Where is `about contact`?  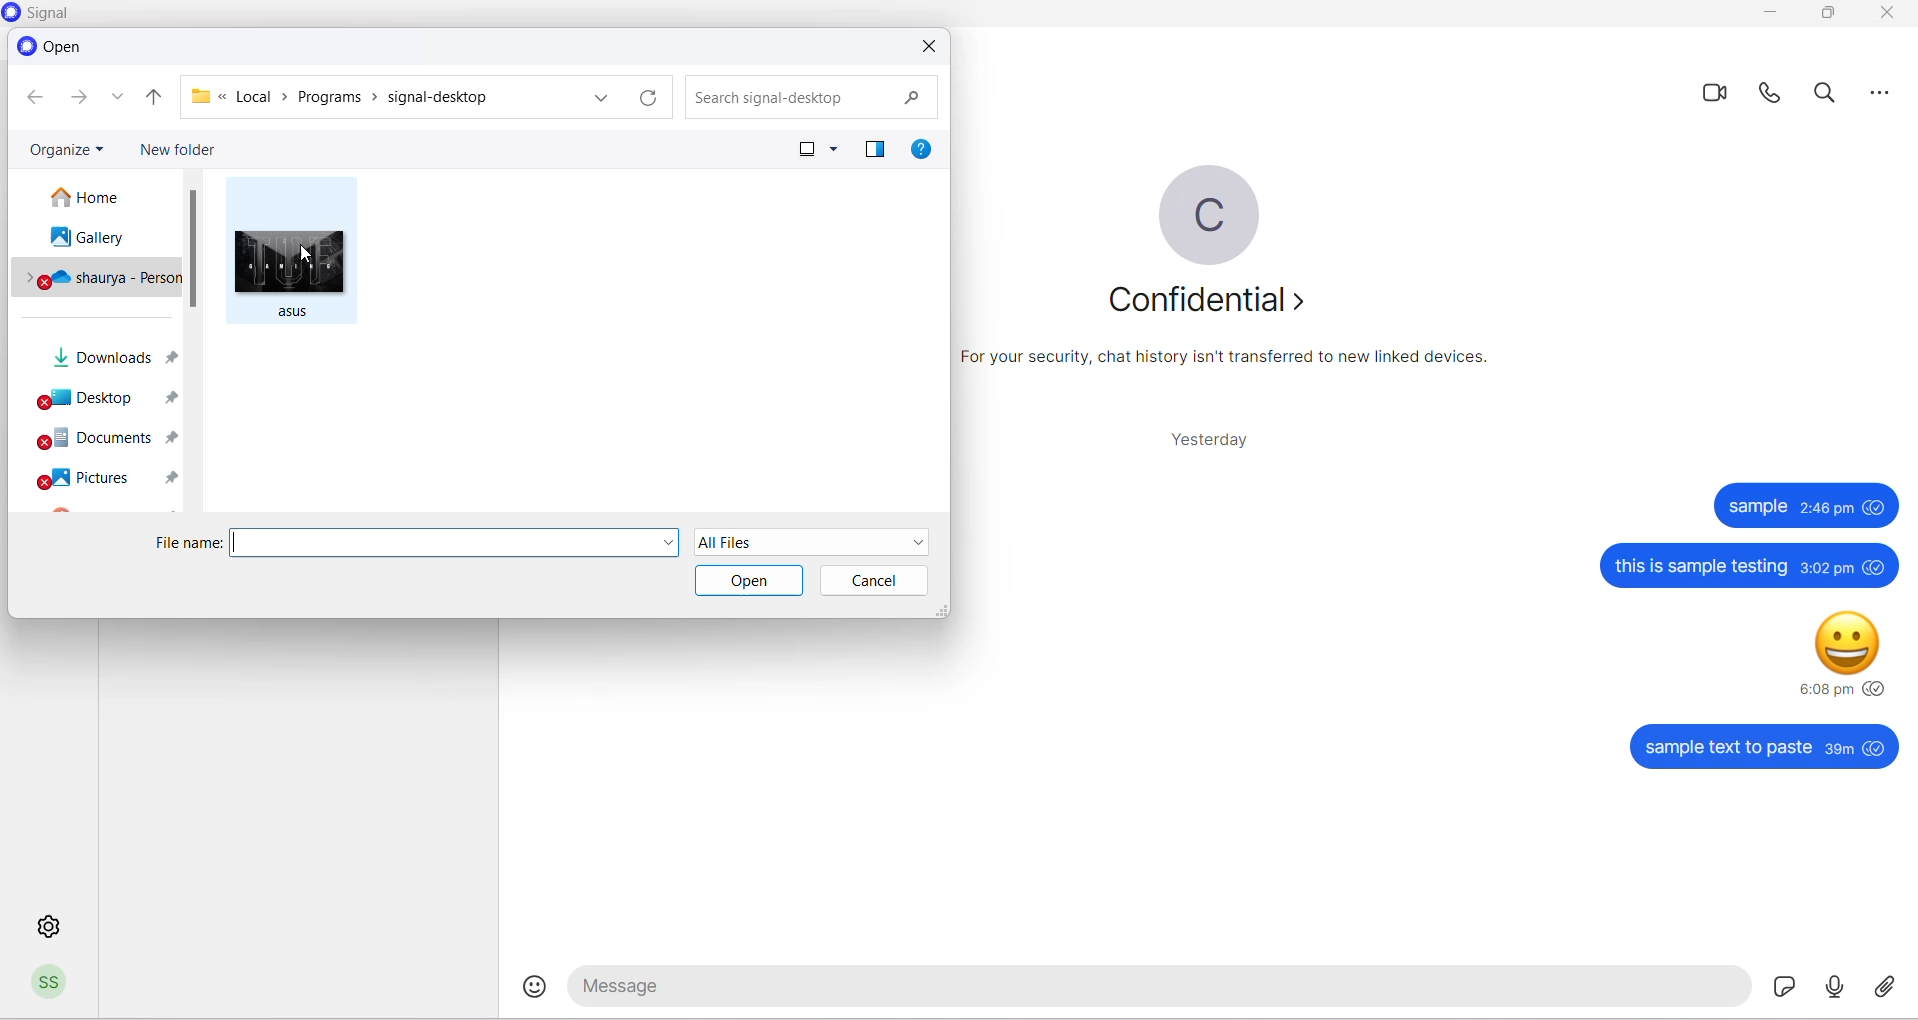 about contact is located at coordinates (1205, 300).